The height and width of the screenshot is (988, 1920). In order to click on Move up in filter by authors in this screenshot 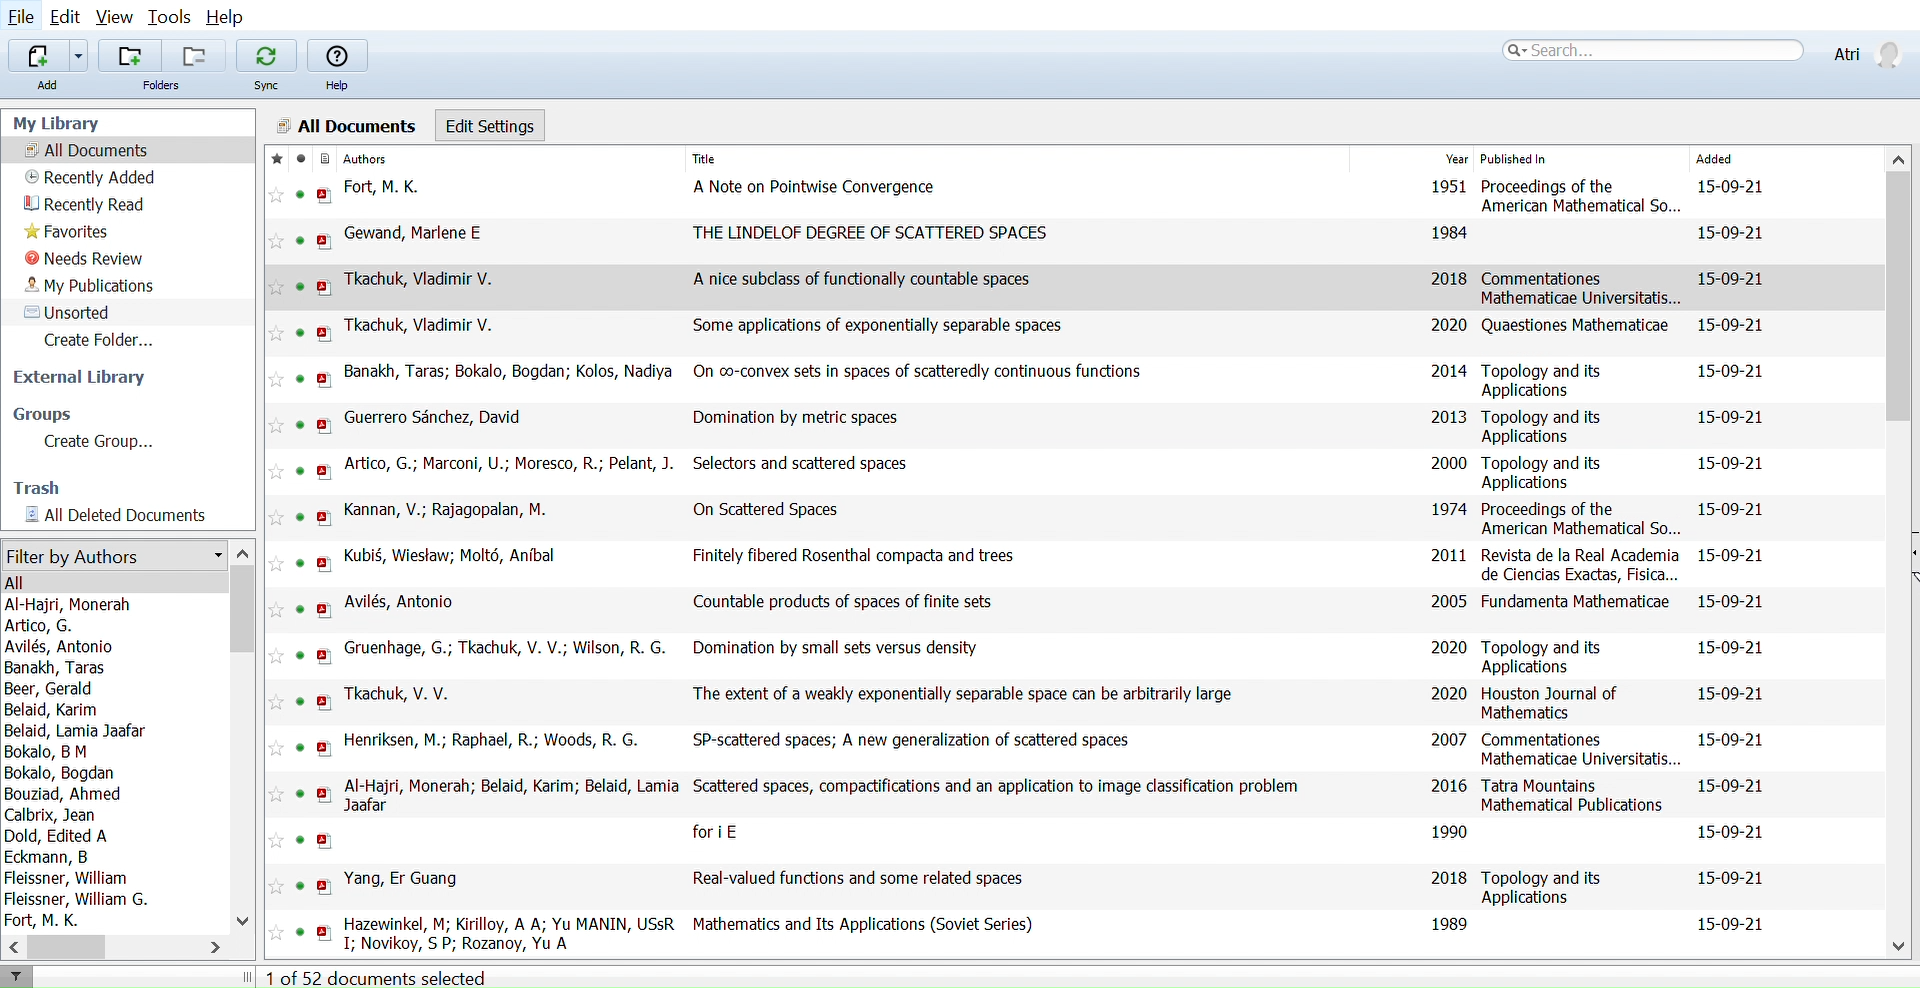, I will do `click(242, 551)`.